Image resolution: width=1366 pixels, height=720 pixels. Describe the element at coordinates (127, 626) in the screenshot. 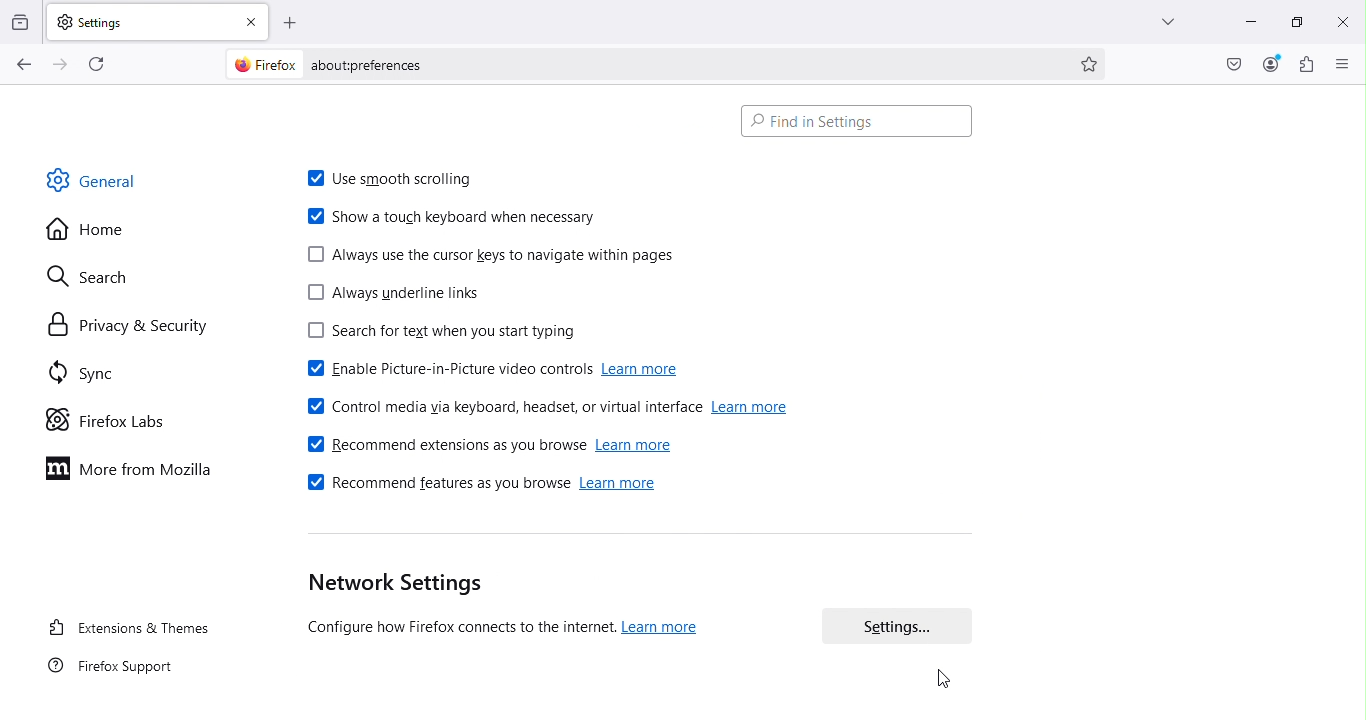

I see `Extensions and themes` at that location.